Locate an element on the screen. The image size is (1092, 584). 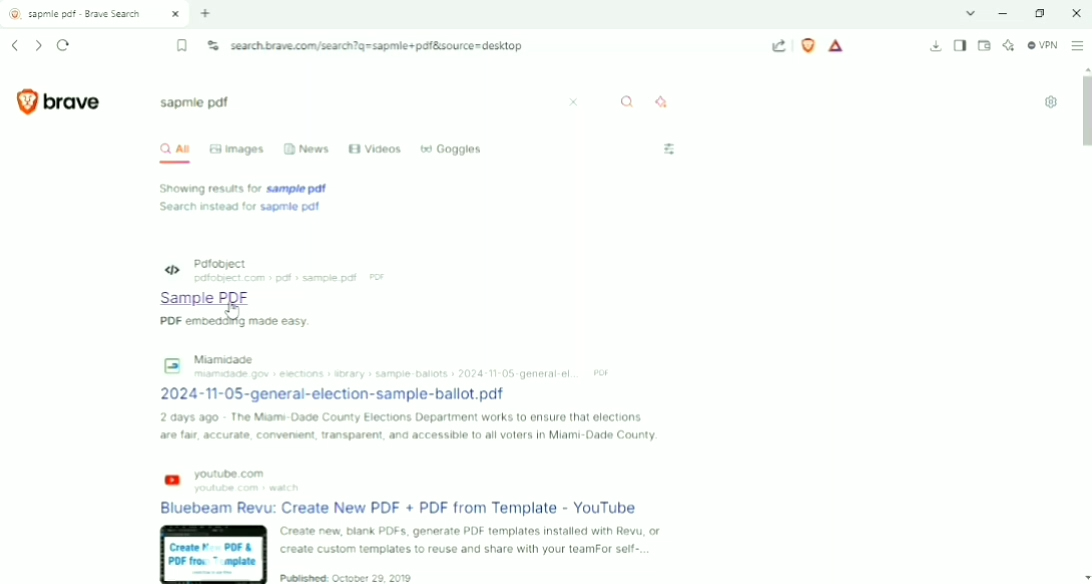
Videos is located at coordinates (376, 149).